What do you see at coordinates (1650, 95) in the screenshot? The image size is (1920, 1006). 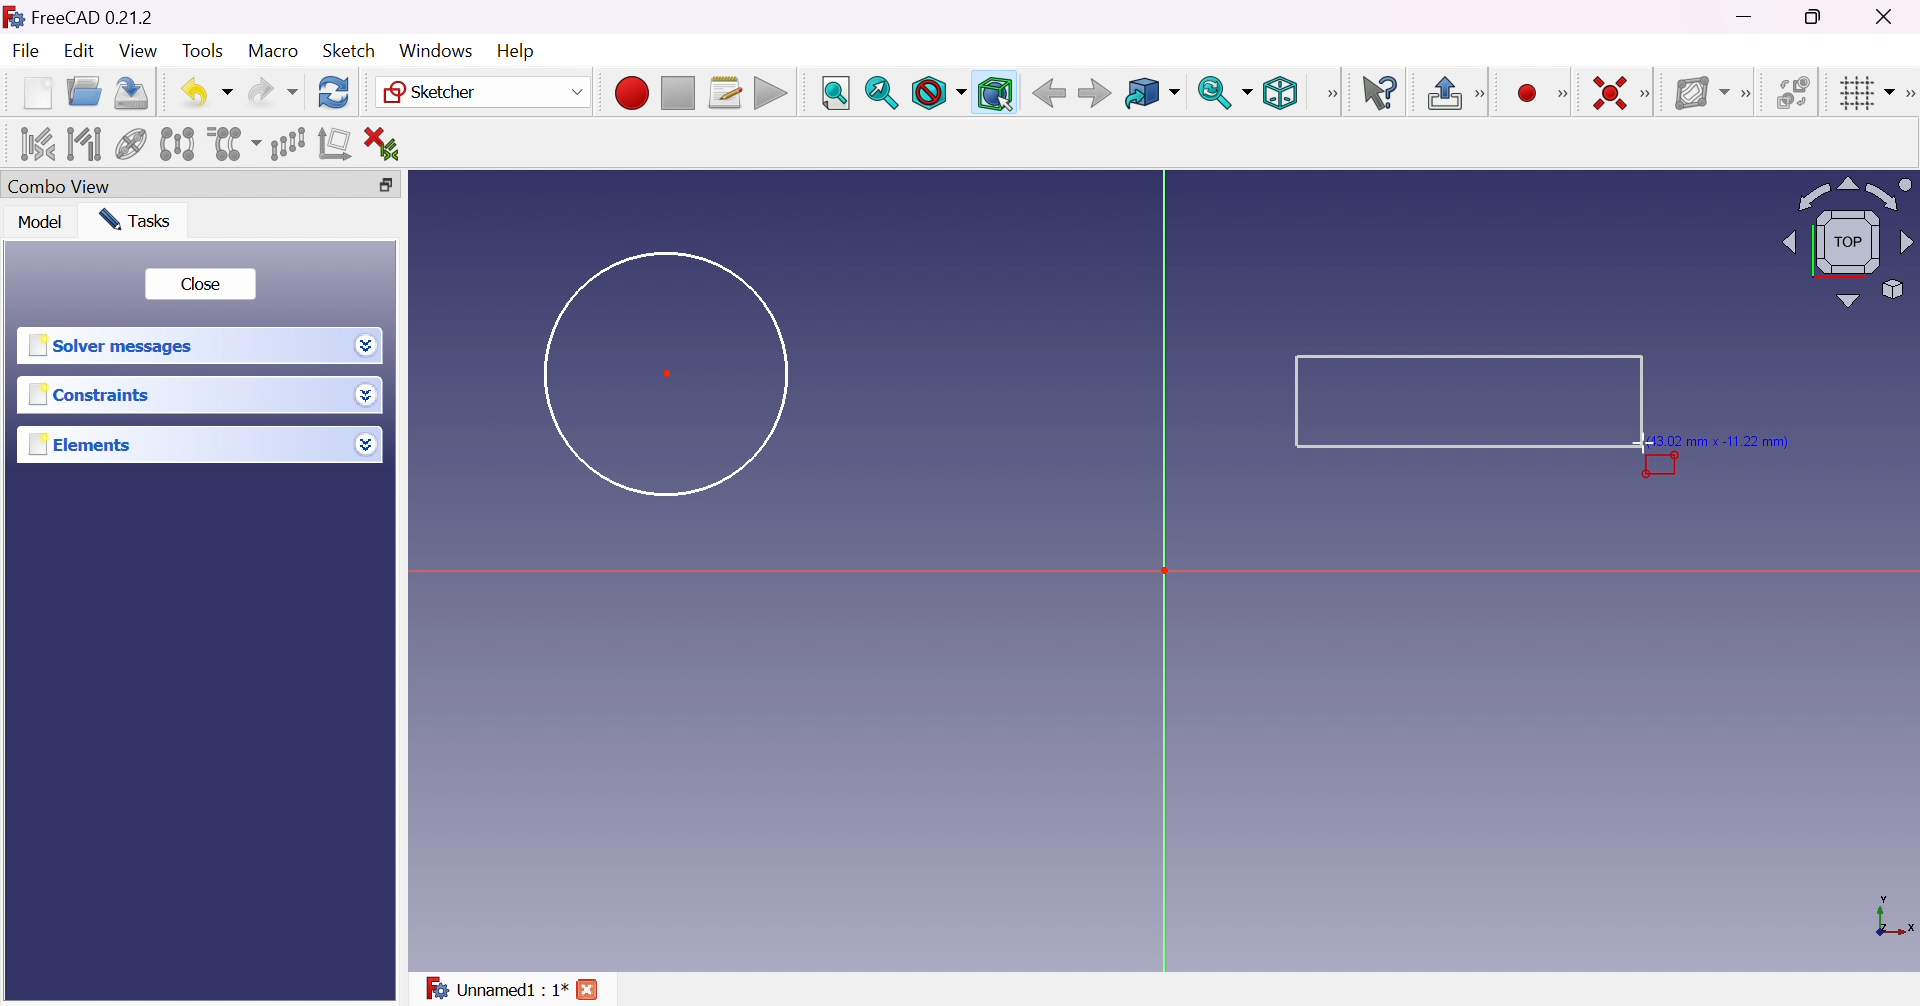 I see `[Sketcher constraints]` at bounding box center [1650, 95].